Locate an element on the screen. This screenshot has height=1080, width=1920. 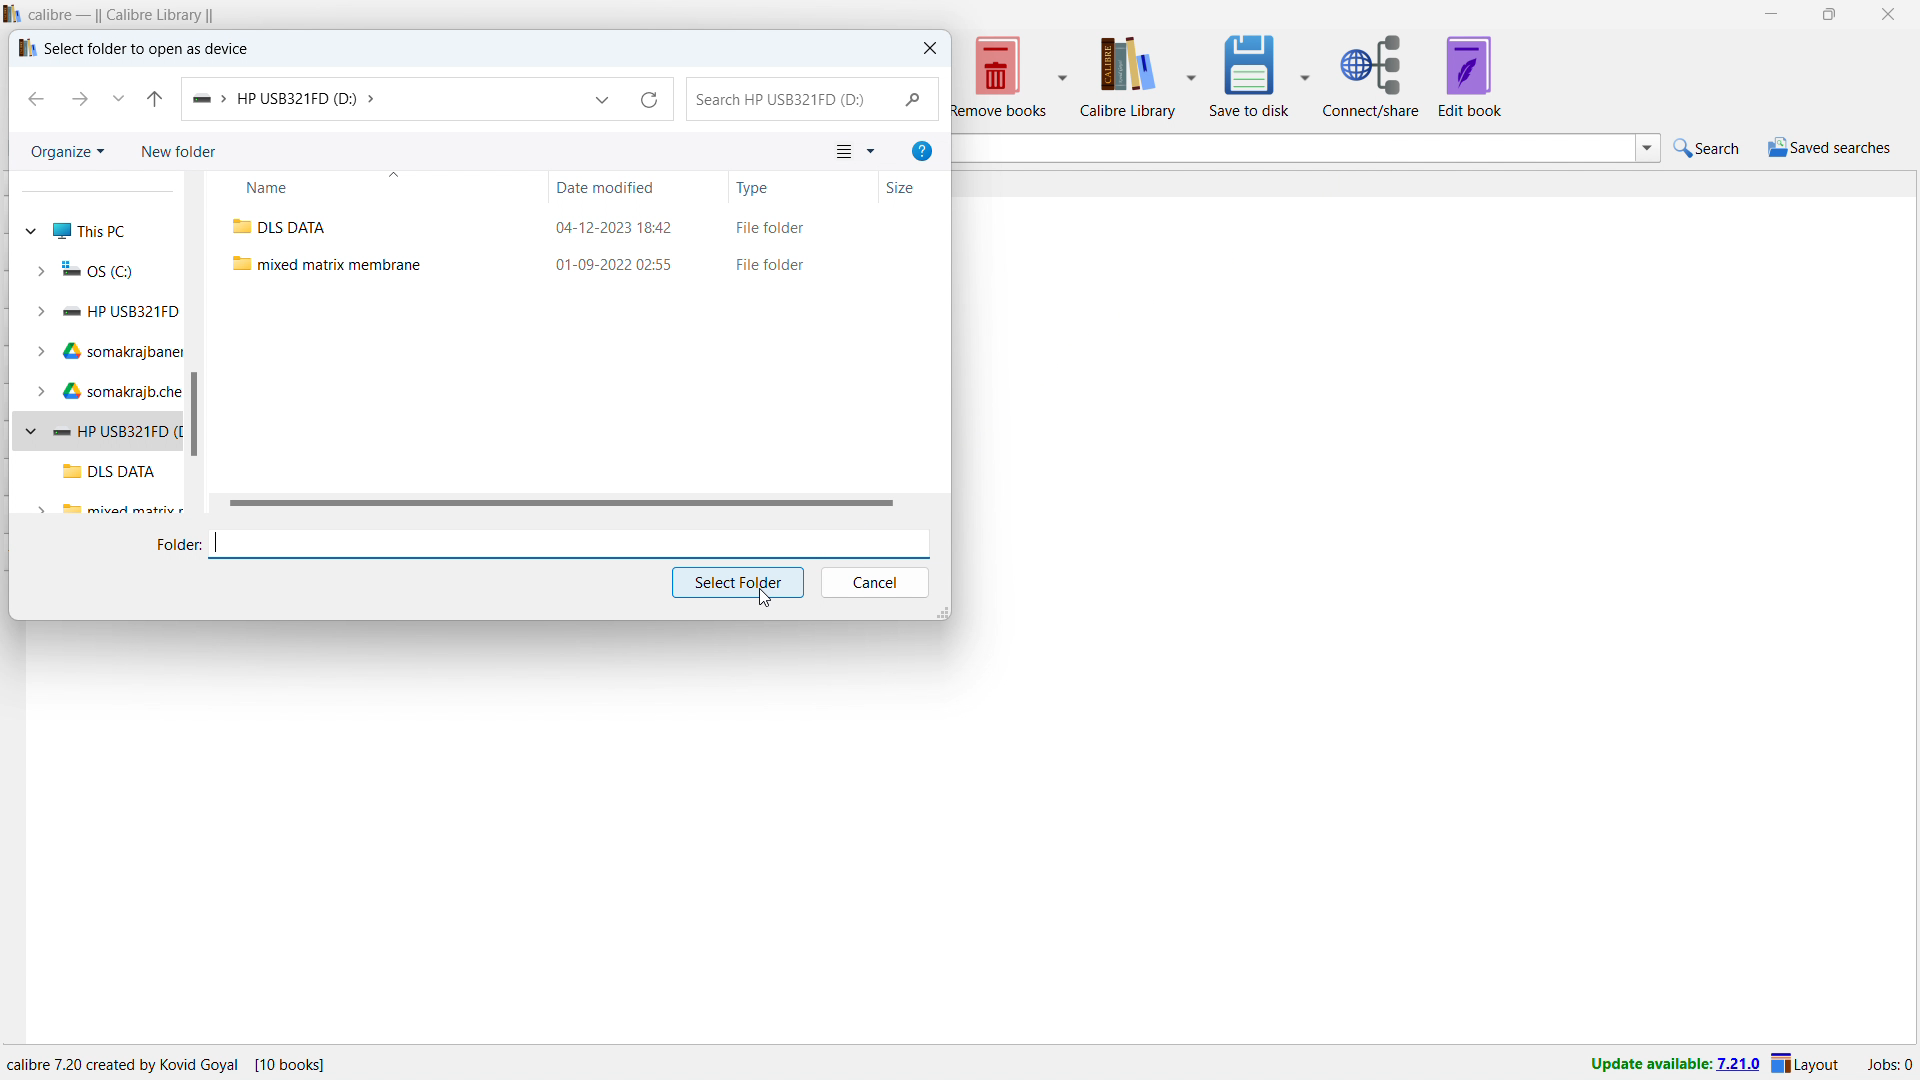
folder address is located at coordinates (380, 100).